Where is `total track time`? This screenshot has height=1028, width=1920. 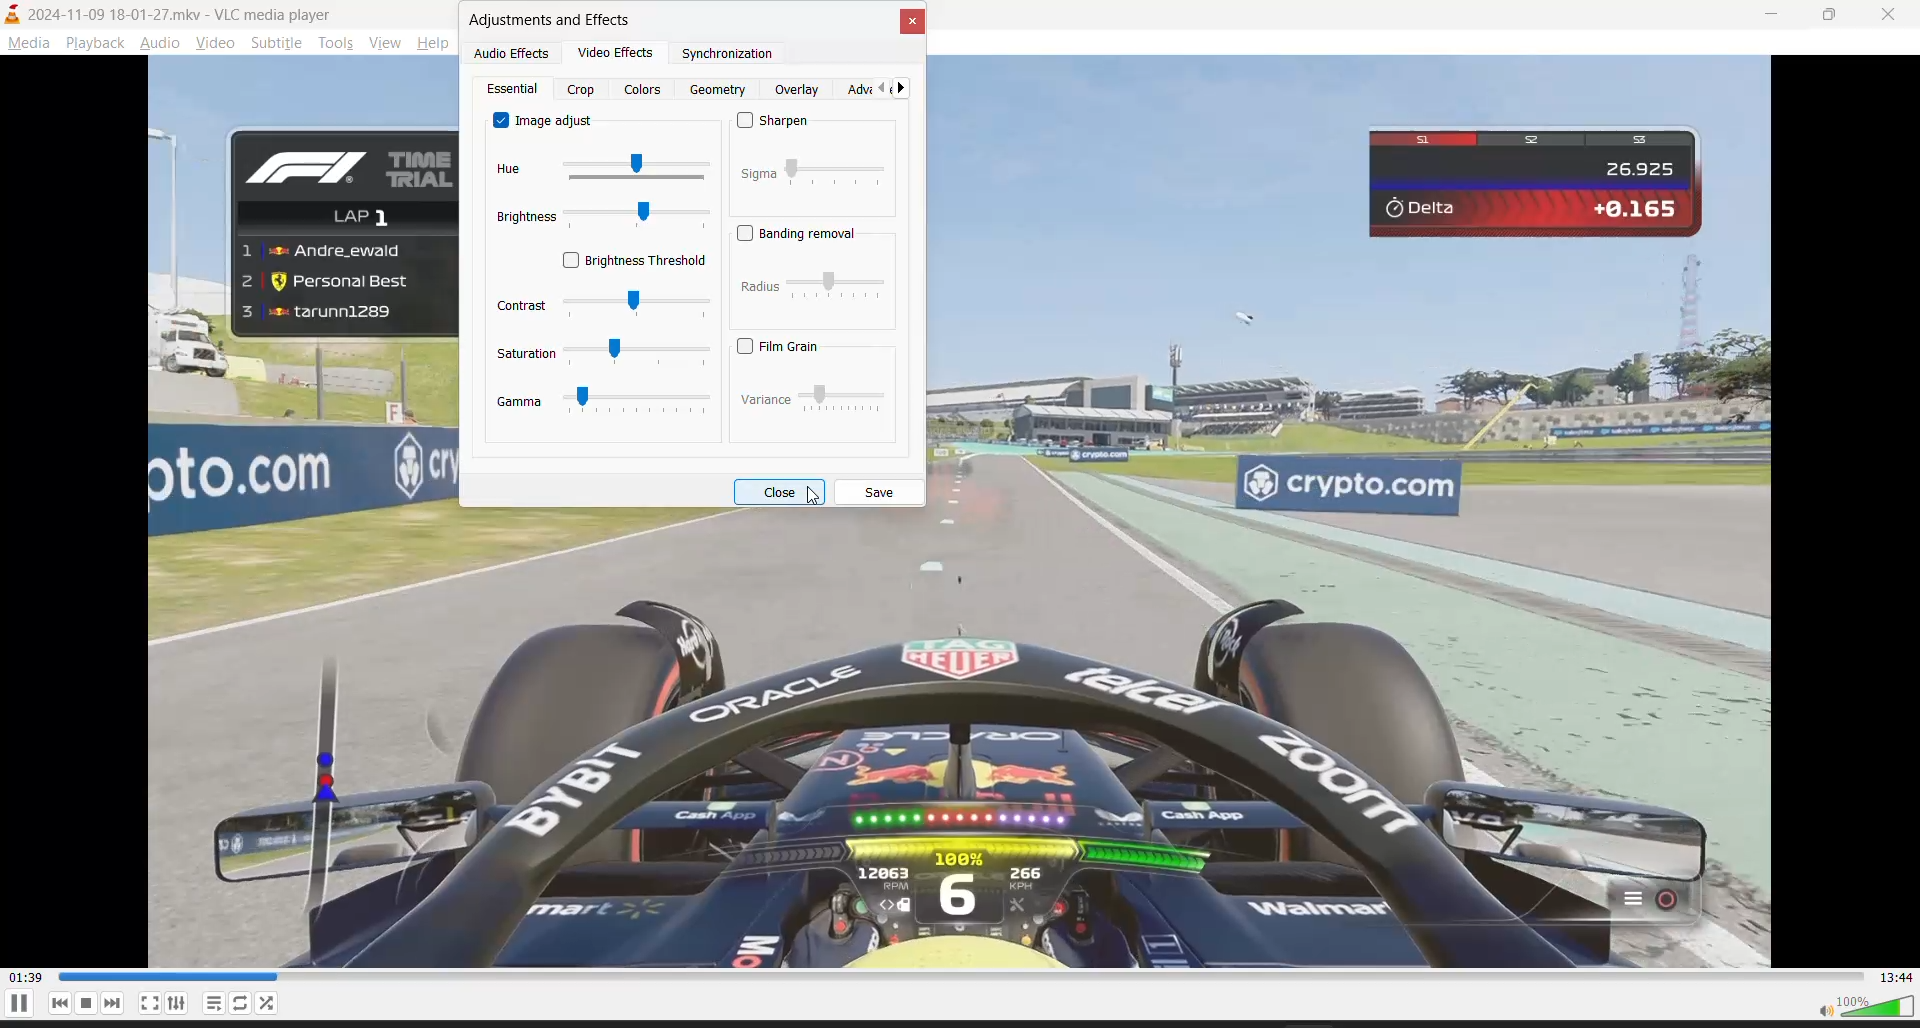 total track time is located at coordinates (1901, 979).